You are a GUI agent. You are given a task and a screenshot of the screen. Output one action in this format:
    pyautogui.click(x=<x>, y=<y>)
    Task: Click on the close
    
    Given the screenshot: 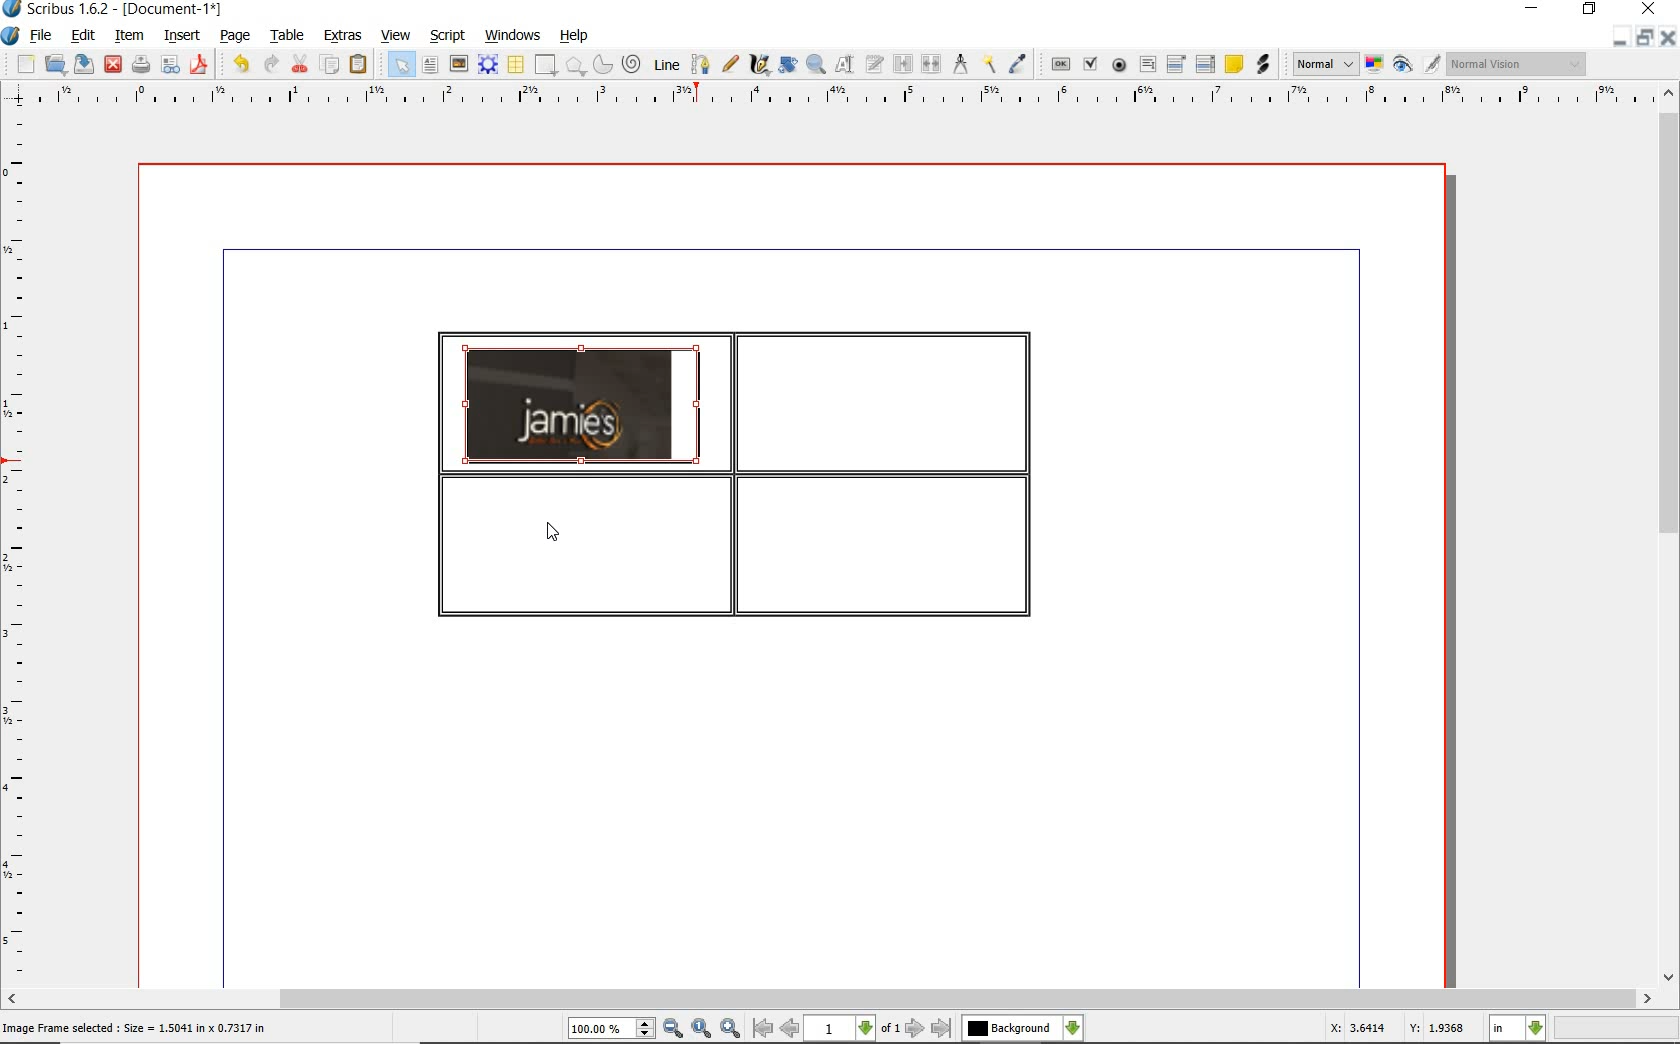 What is the action you would take?
    pyautogui.click(x=1667, y=38)
    